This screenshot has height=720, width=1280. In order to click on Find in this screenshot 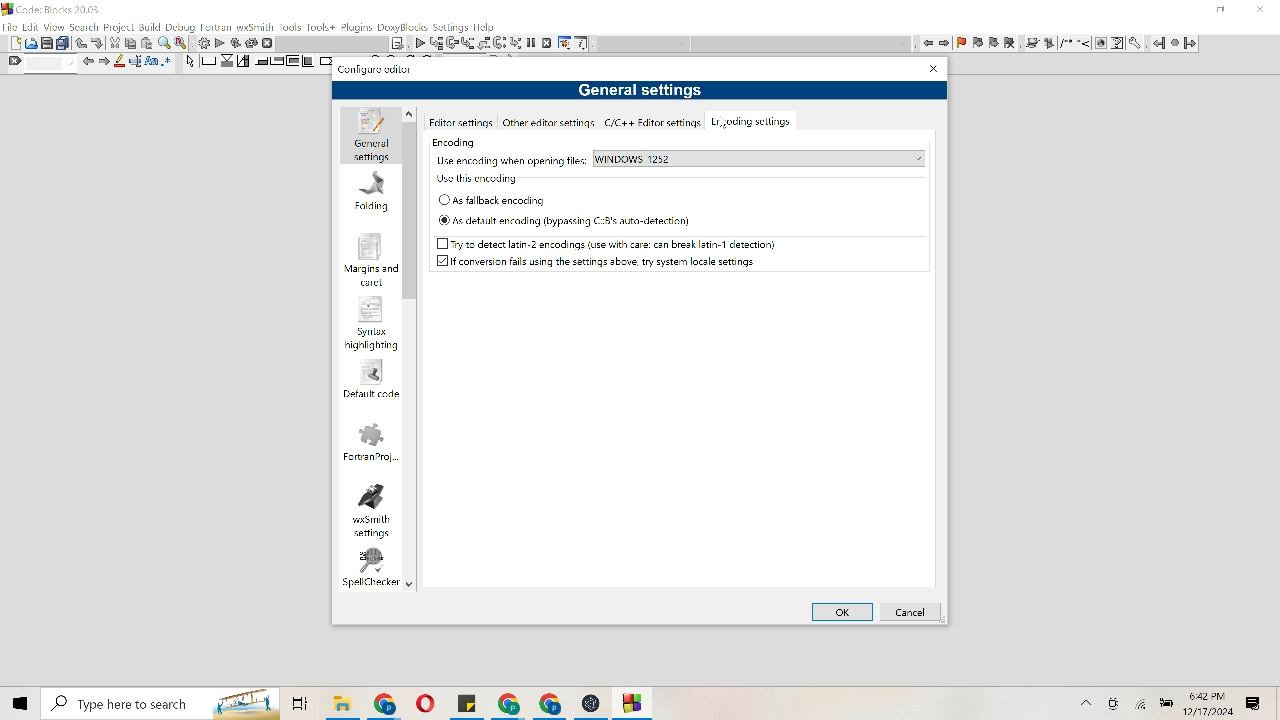, I will do `click(40, 64)`.